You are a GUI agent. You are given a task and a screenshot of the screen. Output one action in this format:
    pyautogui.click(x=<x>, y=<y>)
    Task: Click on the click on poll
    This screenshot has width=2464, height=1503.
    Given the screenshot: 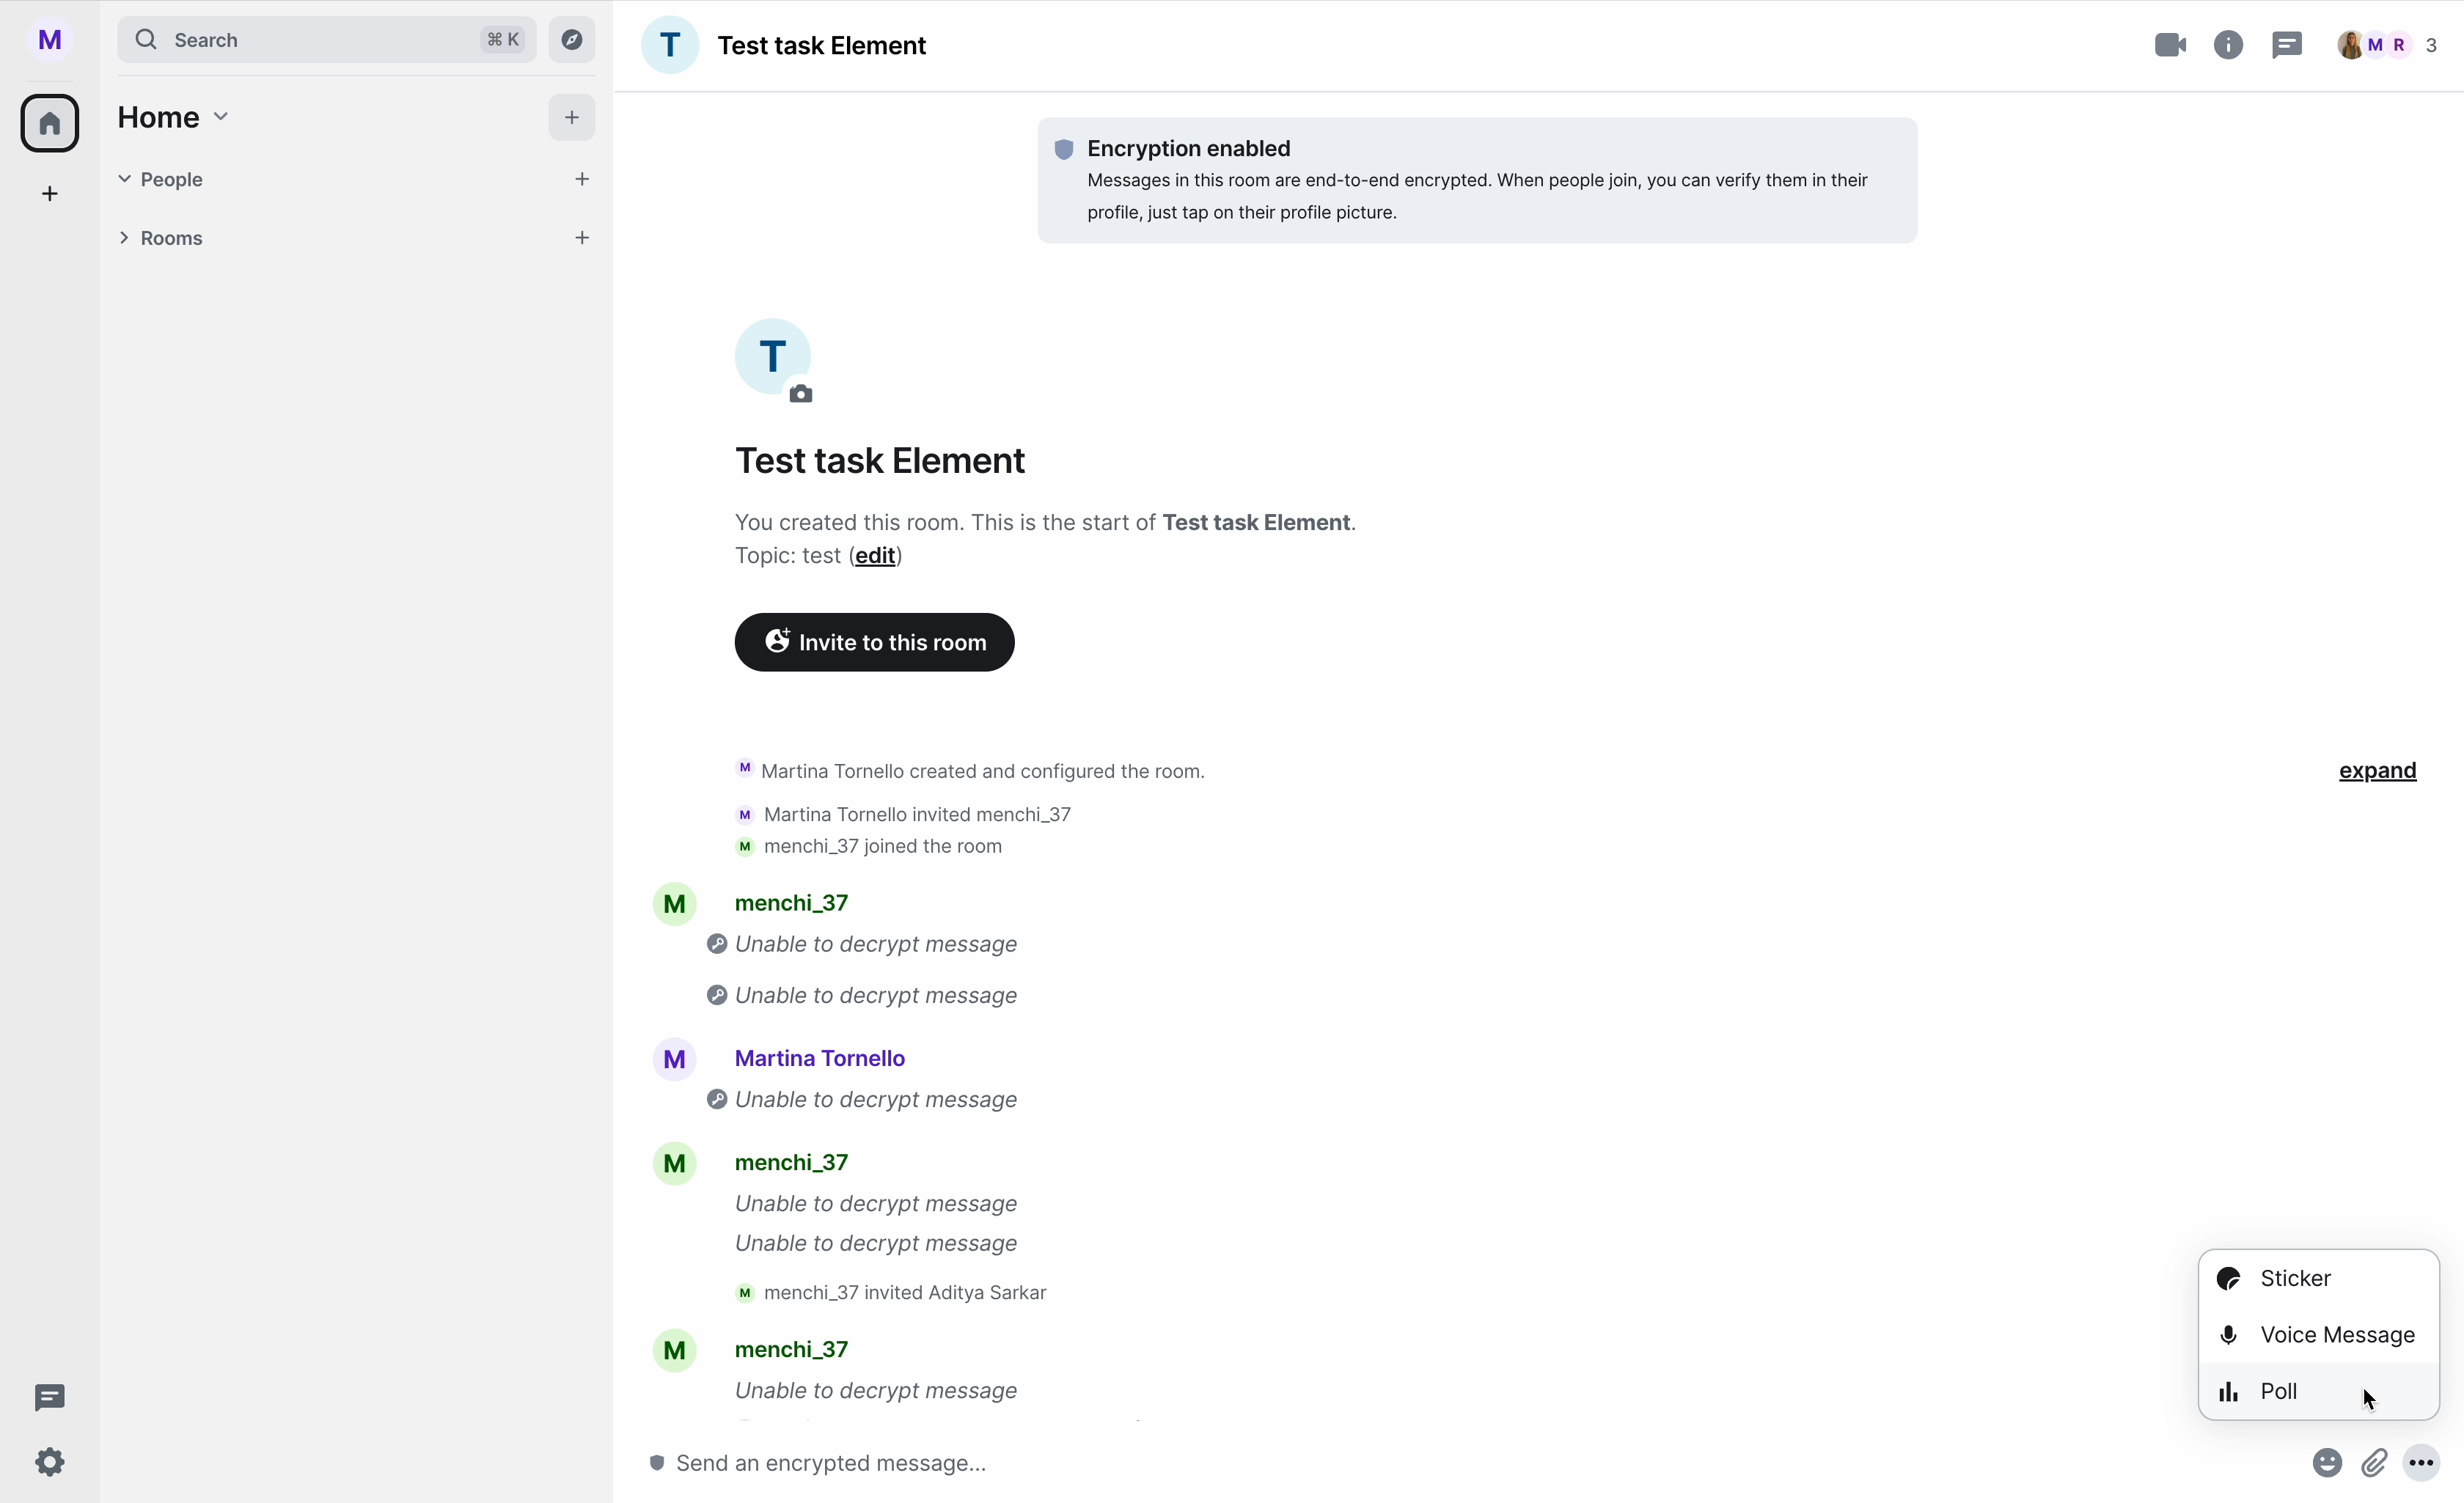 What is the action you would take?
    pyautogui.click(x=2321, y=1392)
    